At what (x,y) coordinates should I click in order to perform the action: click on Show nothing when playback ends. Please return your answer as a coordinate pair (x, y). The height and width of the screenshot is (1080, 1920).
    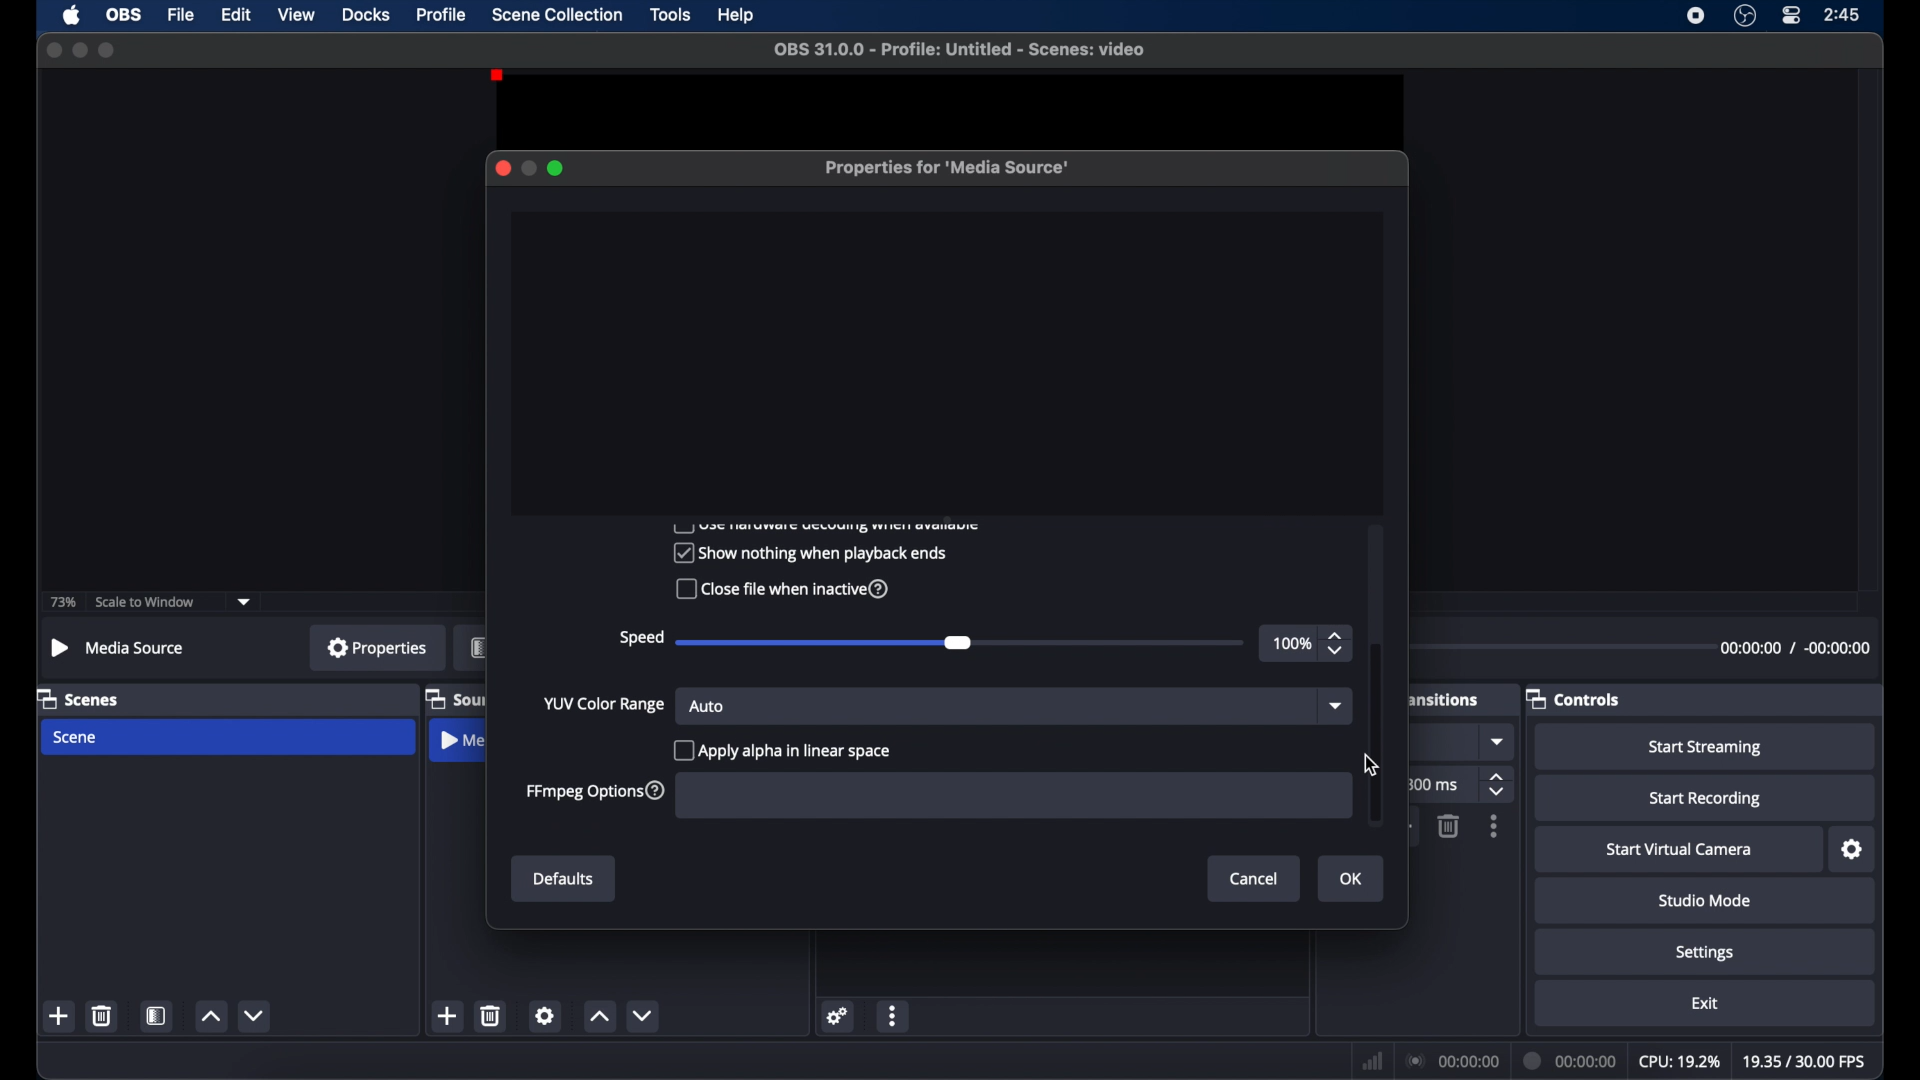
    Looking at the image, I should click on (808, 552).